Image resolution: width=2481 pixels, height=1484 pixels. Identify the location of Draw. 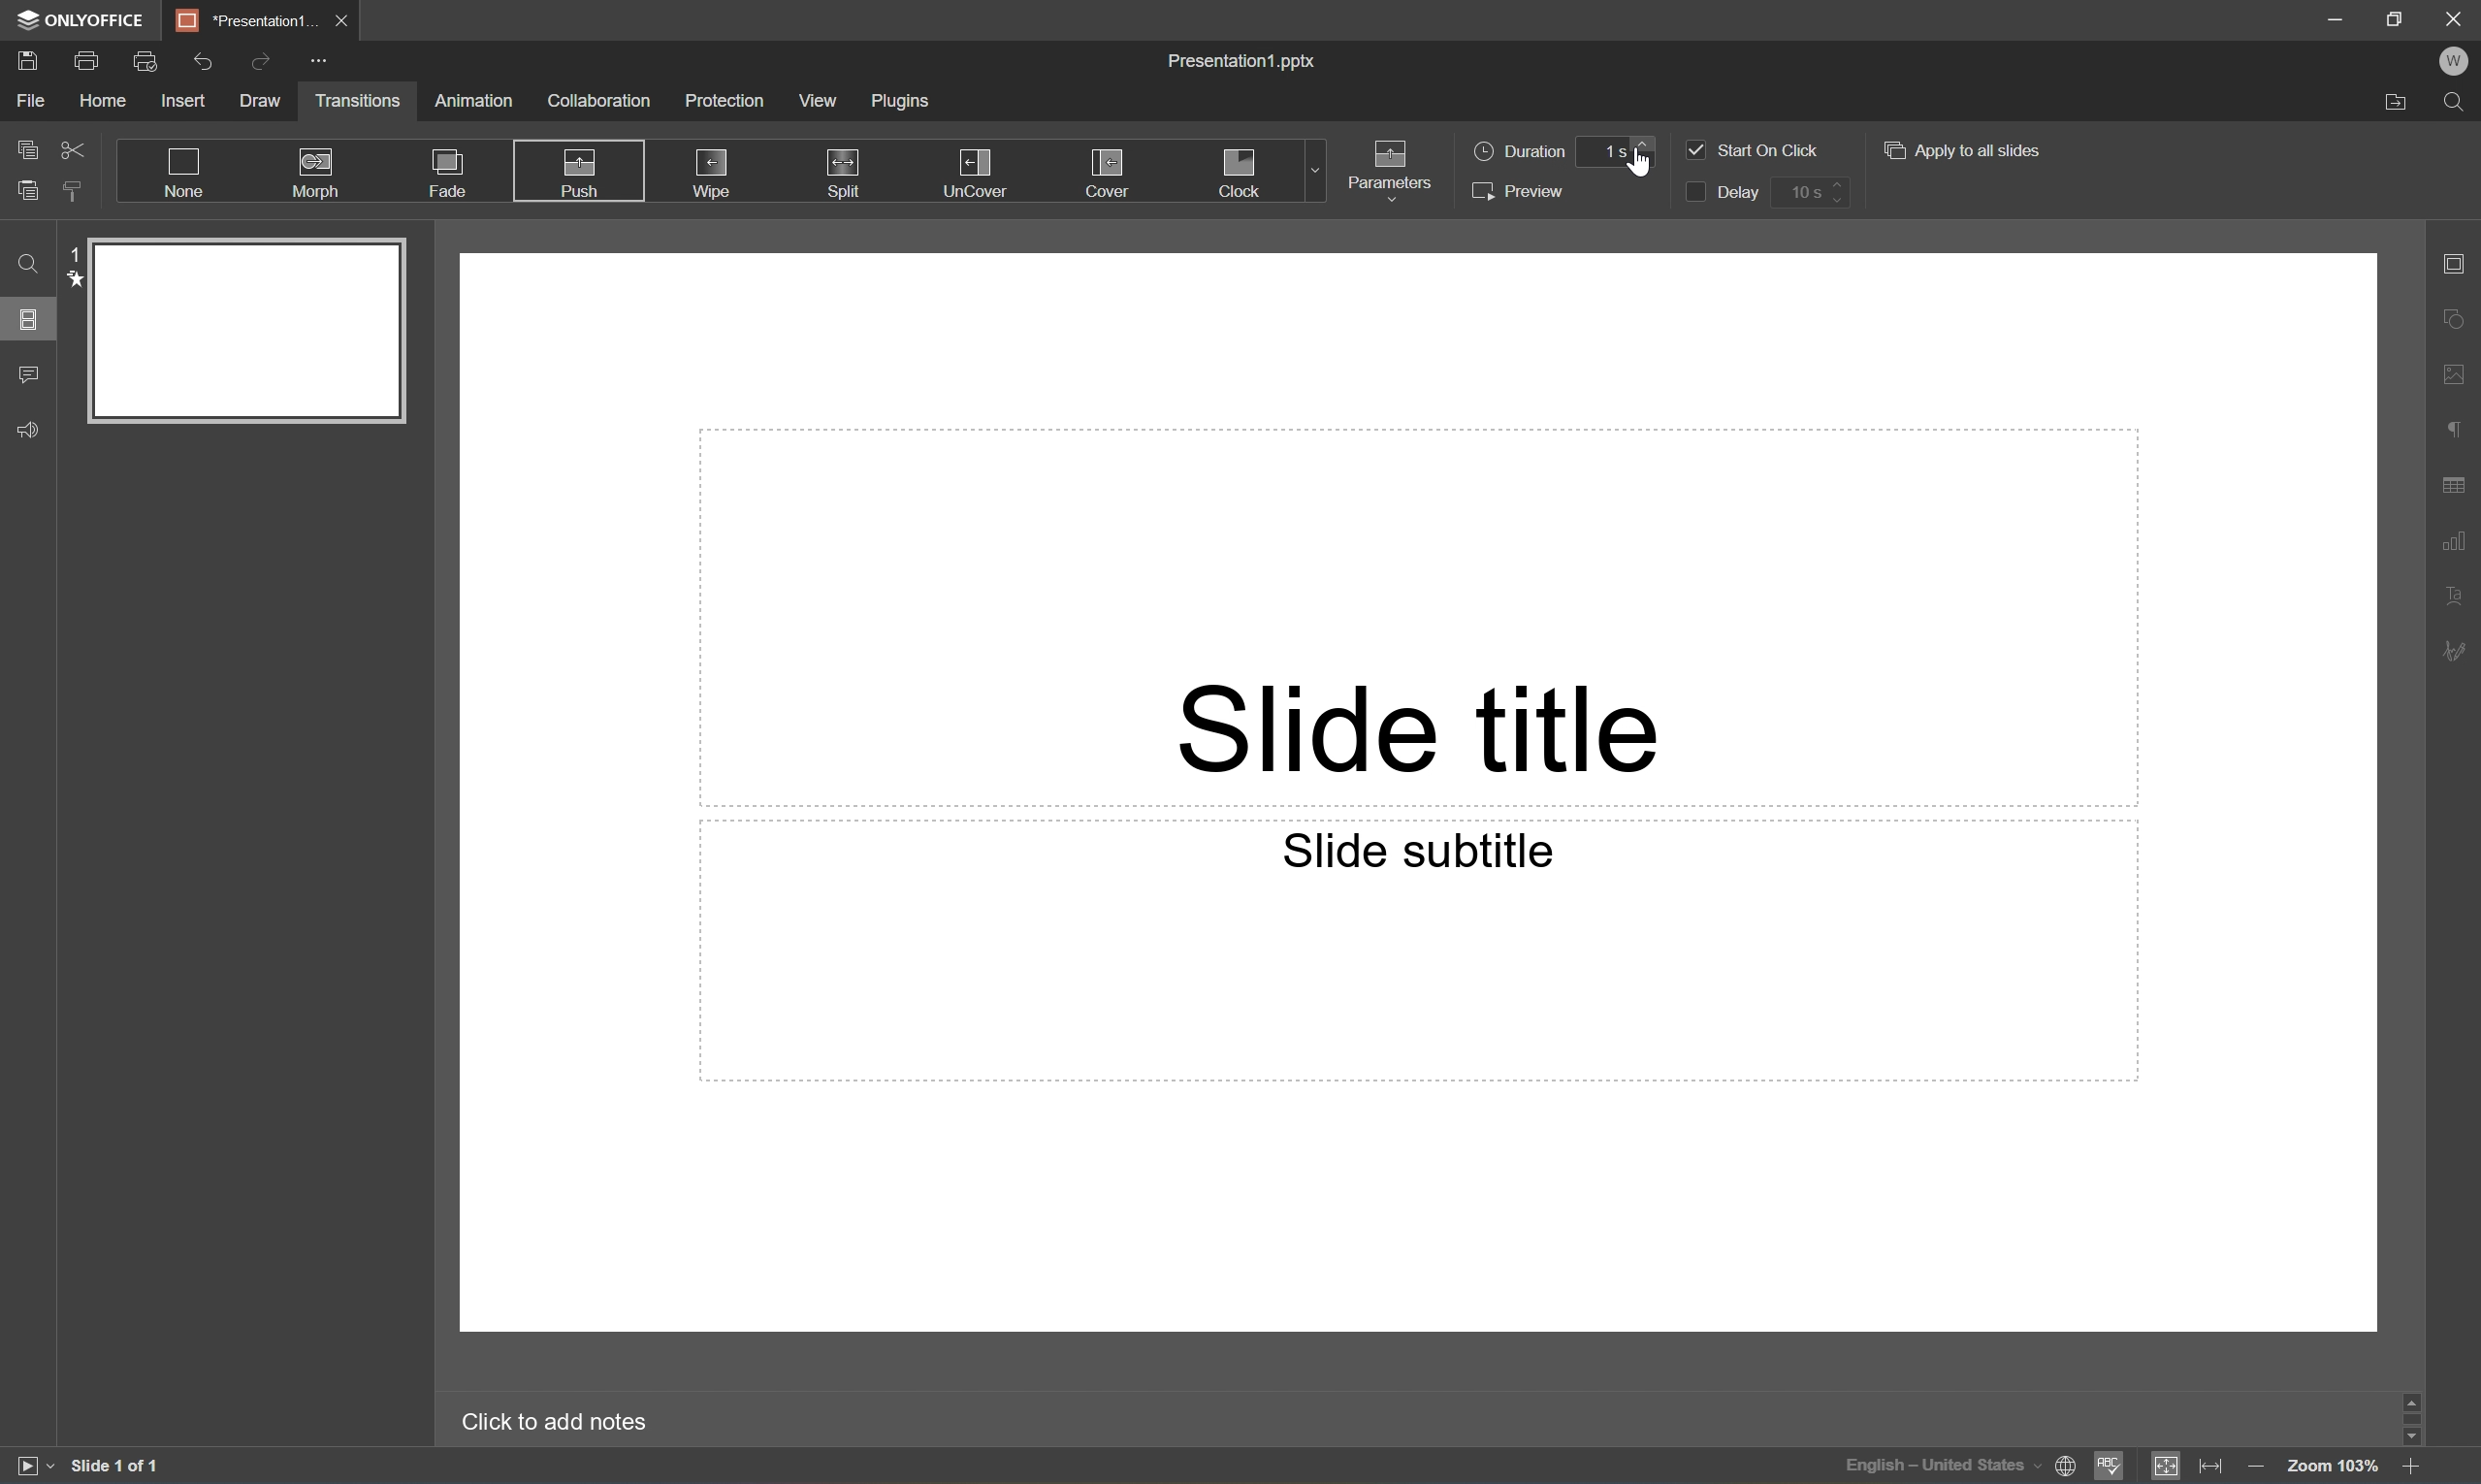
(267, 104).